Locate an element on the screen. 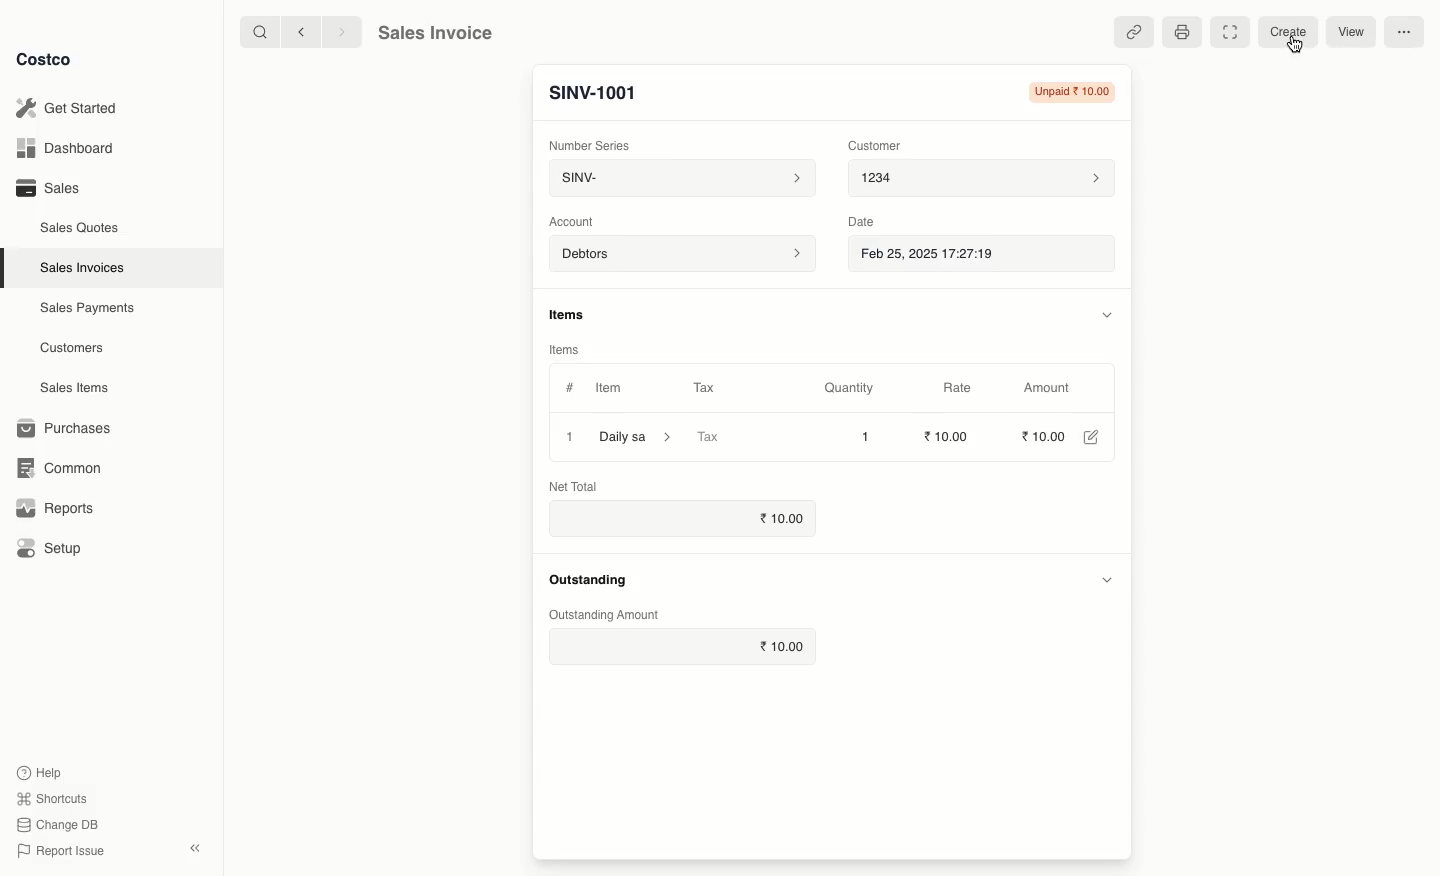  1 Purchases is located at coordinates (69, 429).